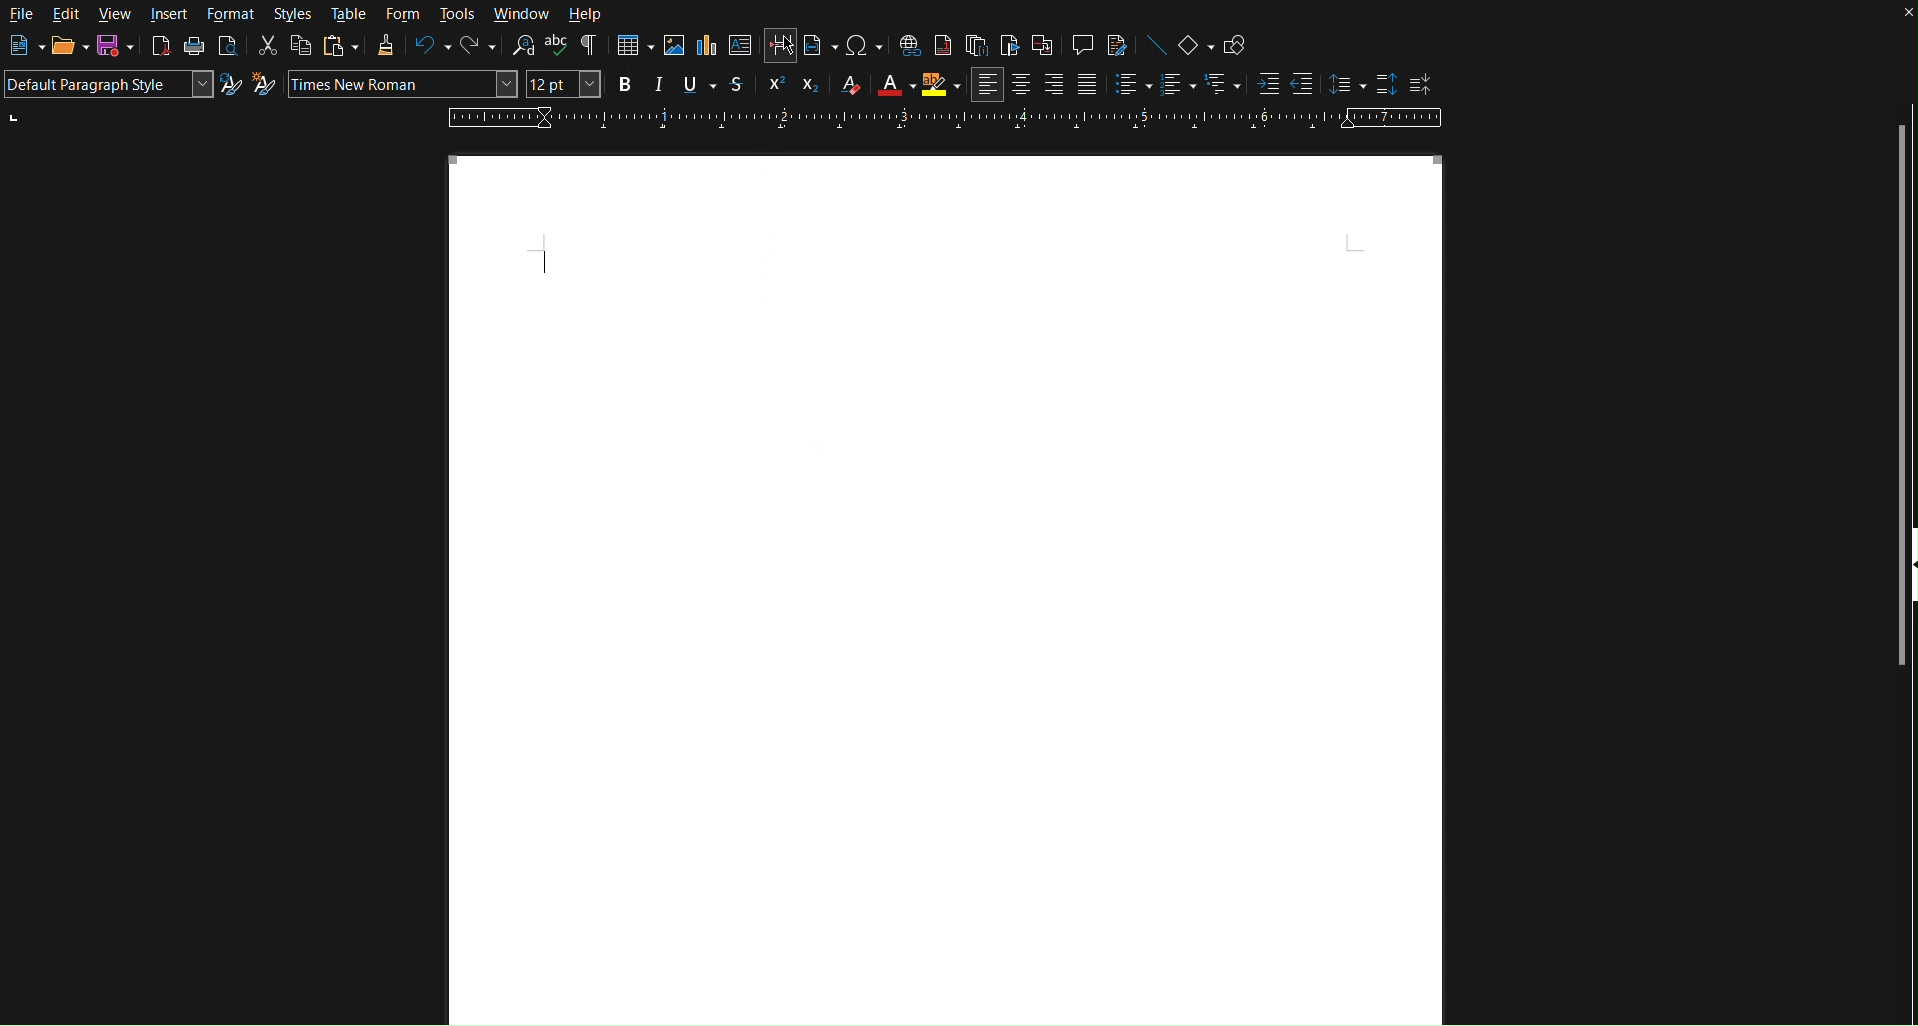 The width and height of the screenshot is (1918, 1026). I want to click on Basic Shapes, so click(1191, 43).